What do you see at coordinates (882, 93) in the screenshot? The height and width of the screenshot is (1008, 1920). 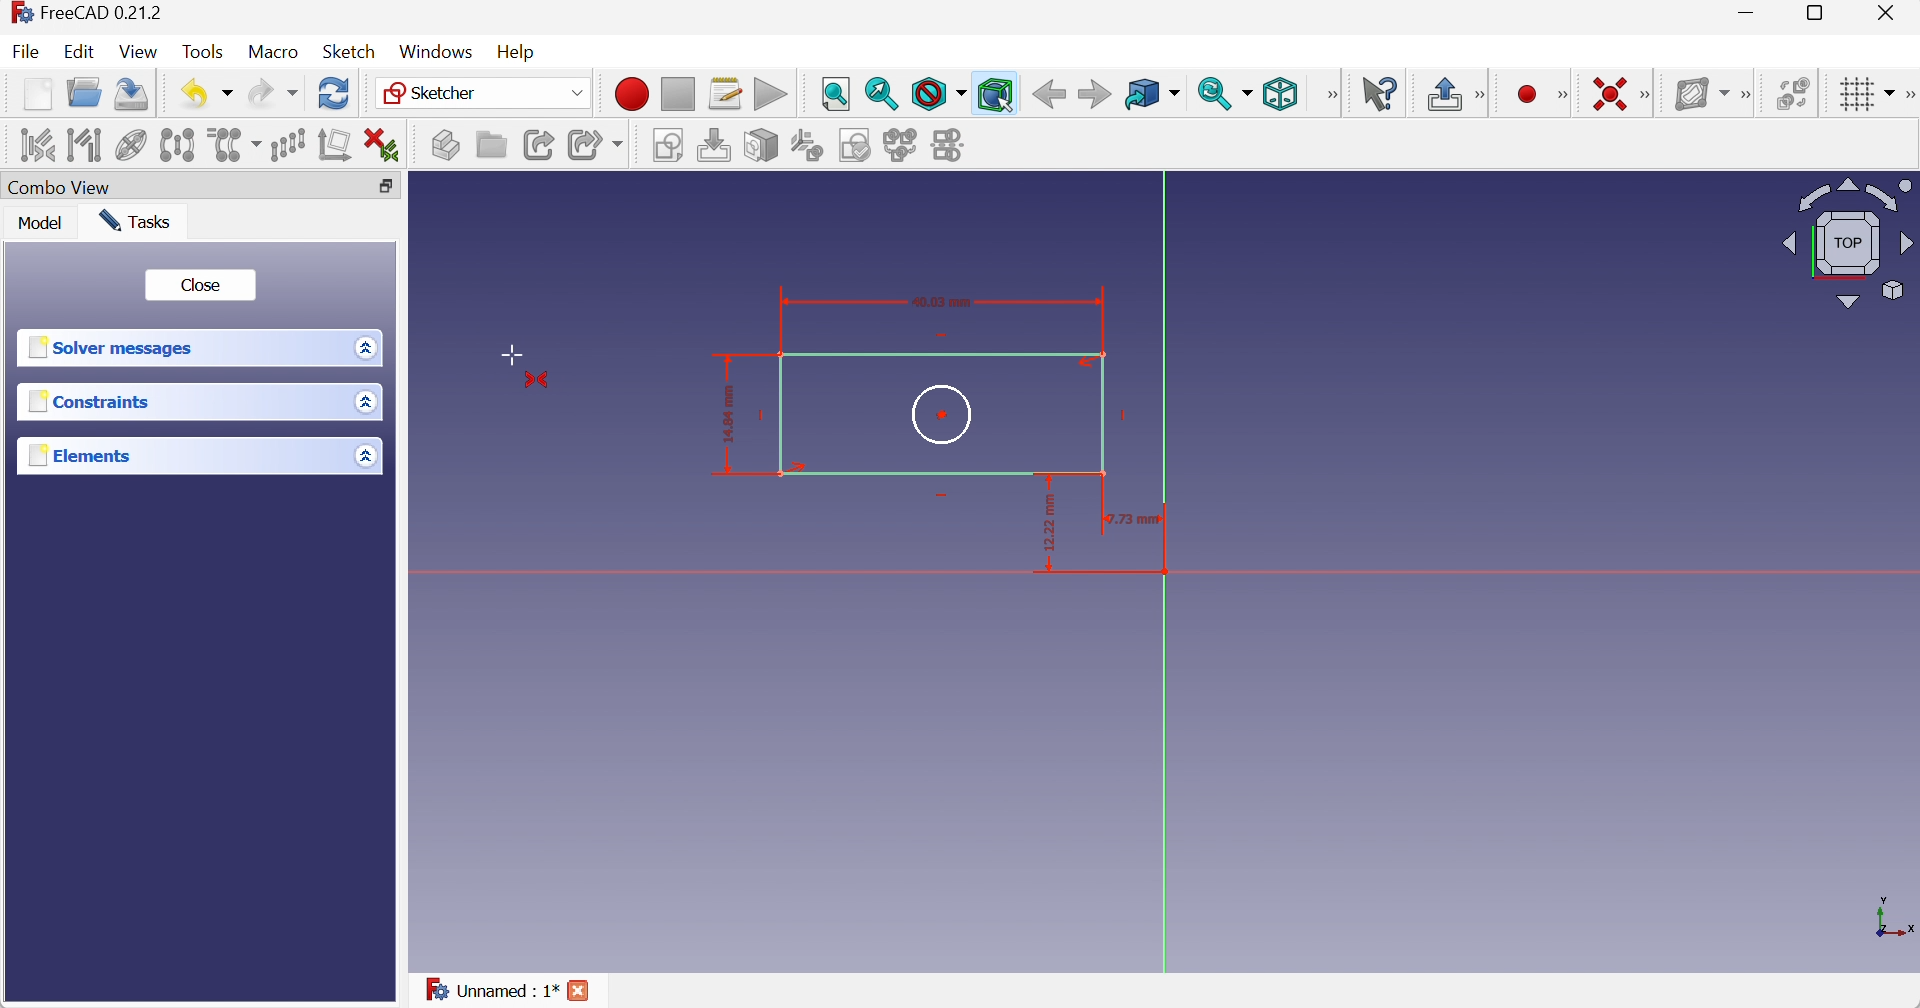 I see `Fit selection ` at bounding box center [882, 93].